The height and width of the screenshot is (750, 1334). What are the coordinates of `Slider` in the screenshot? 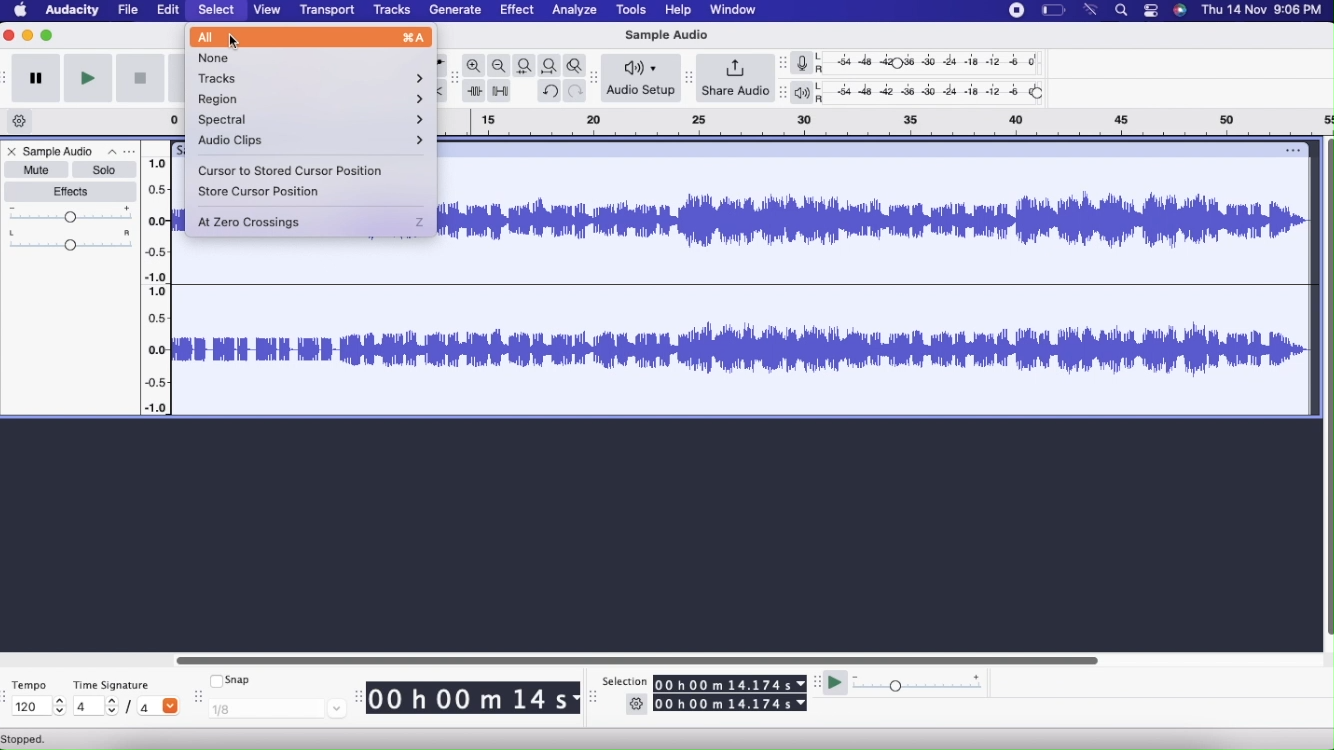 It's located at (157, 282).